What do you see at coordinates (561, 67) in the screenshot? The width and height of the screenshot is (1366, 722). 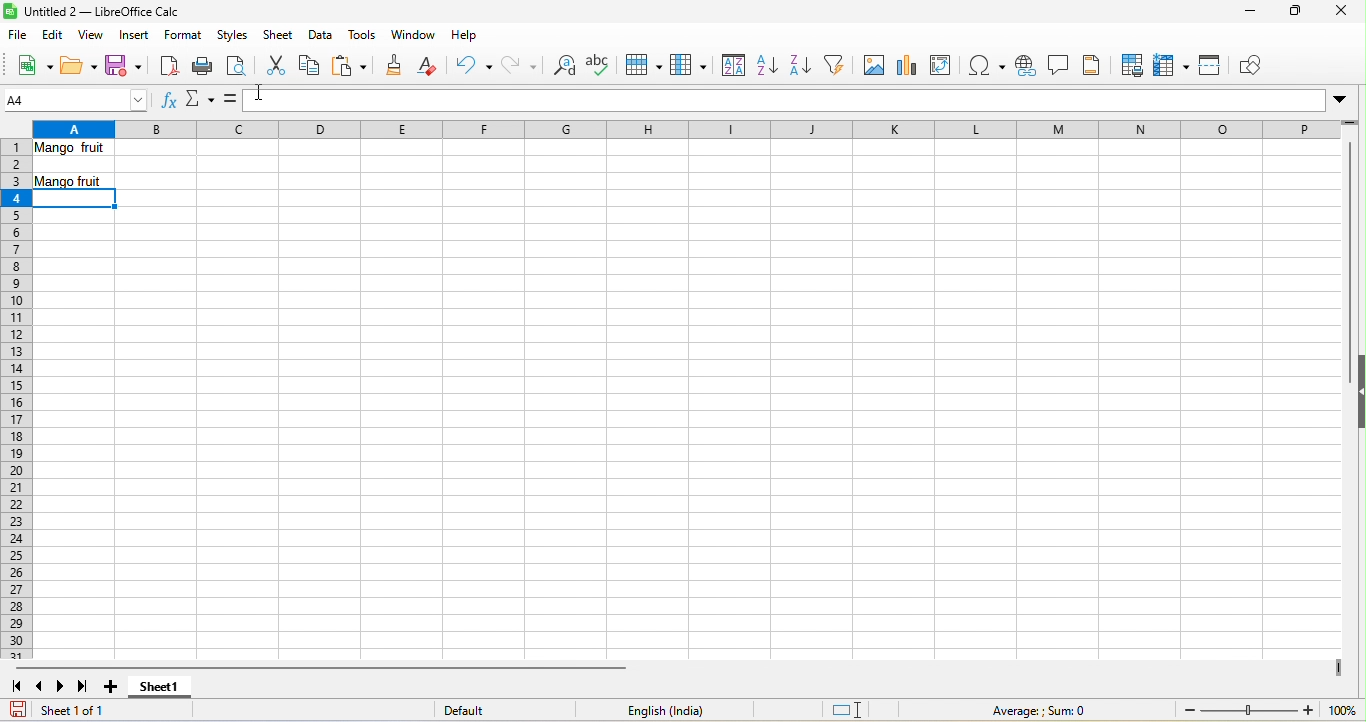 I see `find and replace` at bounding box center [561, 67].